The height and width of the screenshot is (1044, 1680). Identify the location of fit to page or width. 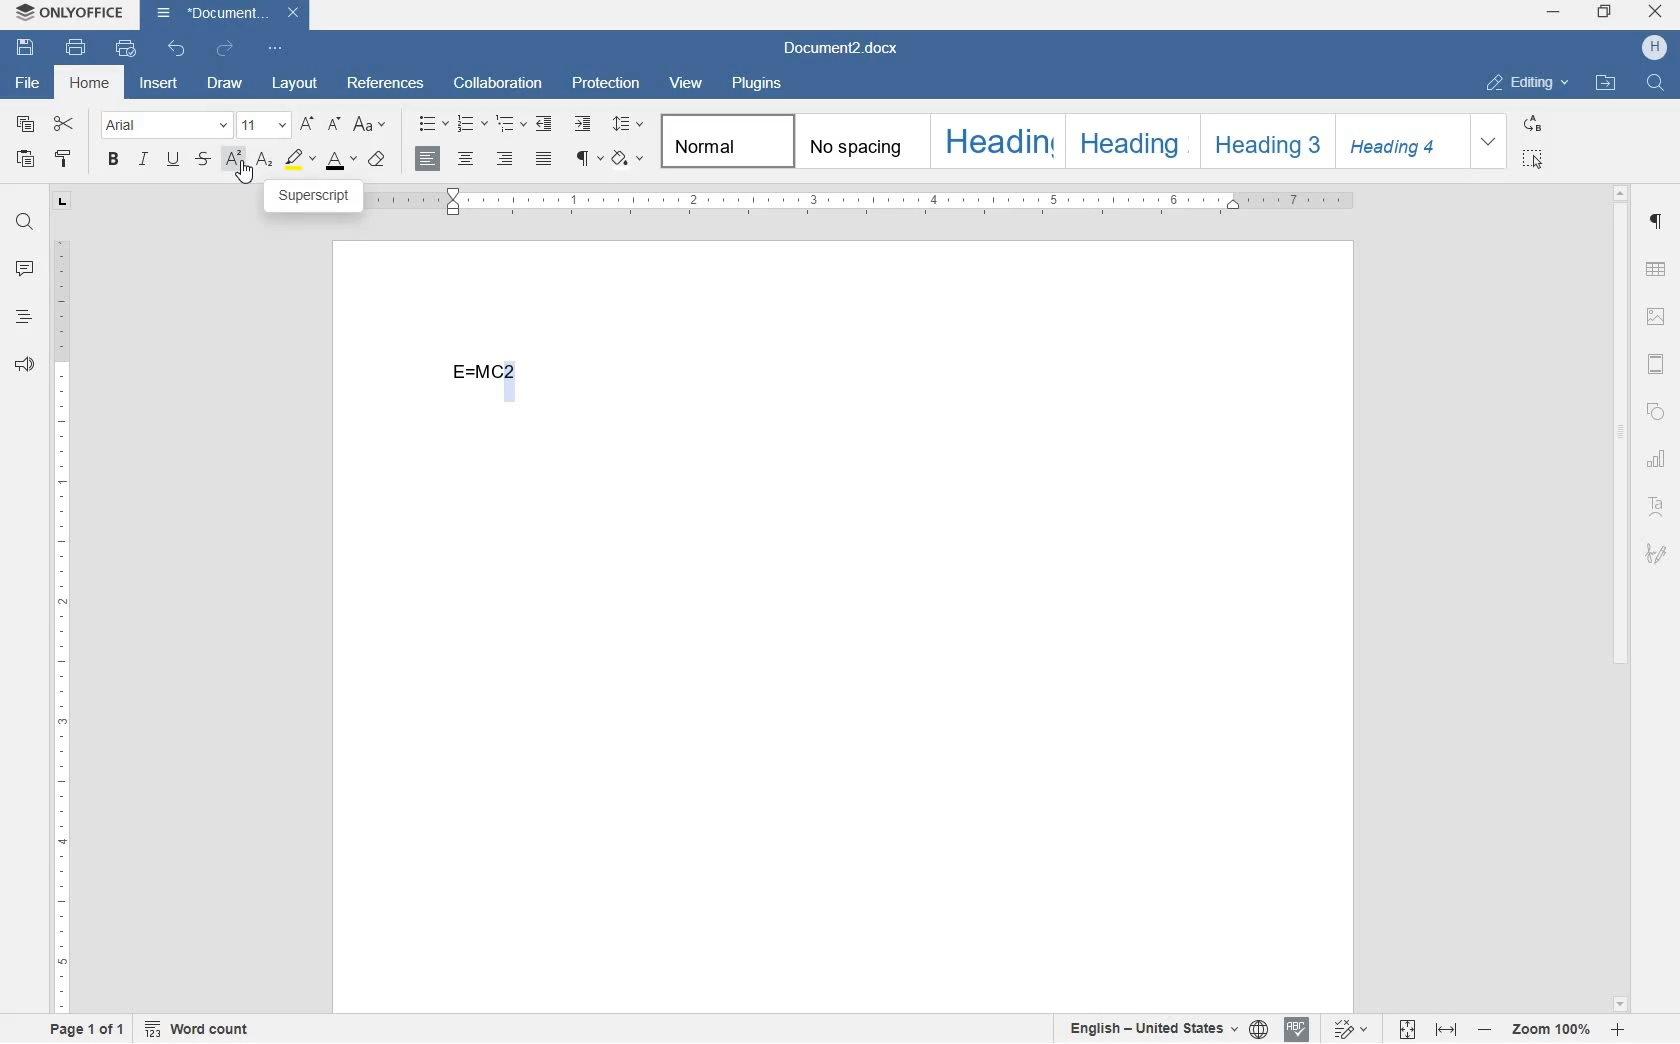
(1426, 1029).